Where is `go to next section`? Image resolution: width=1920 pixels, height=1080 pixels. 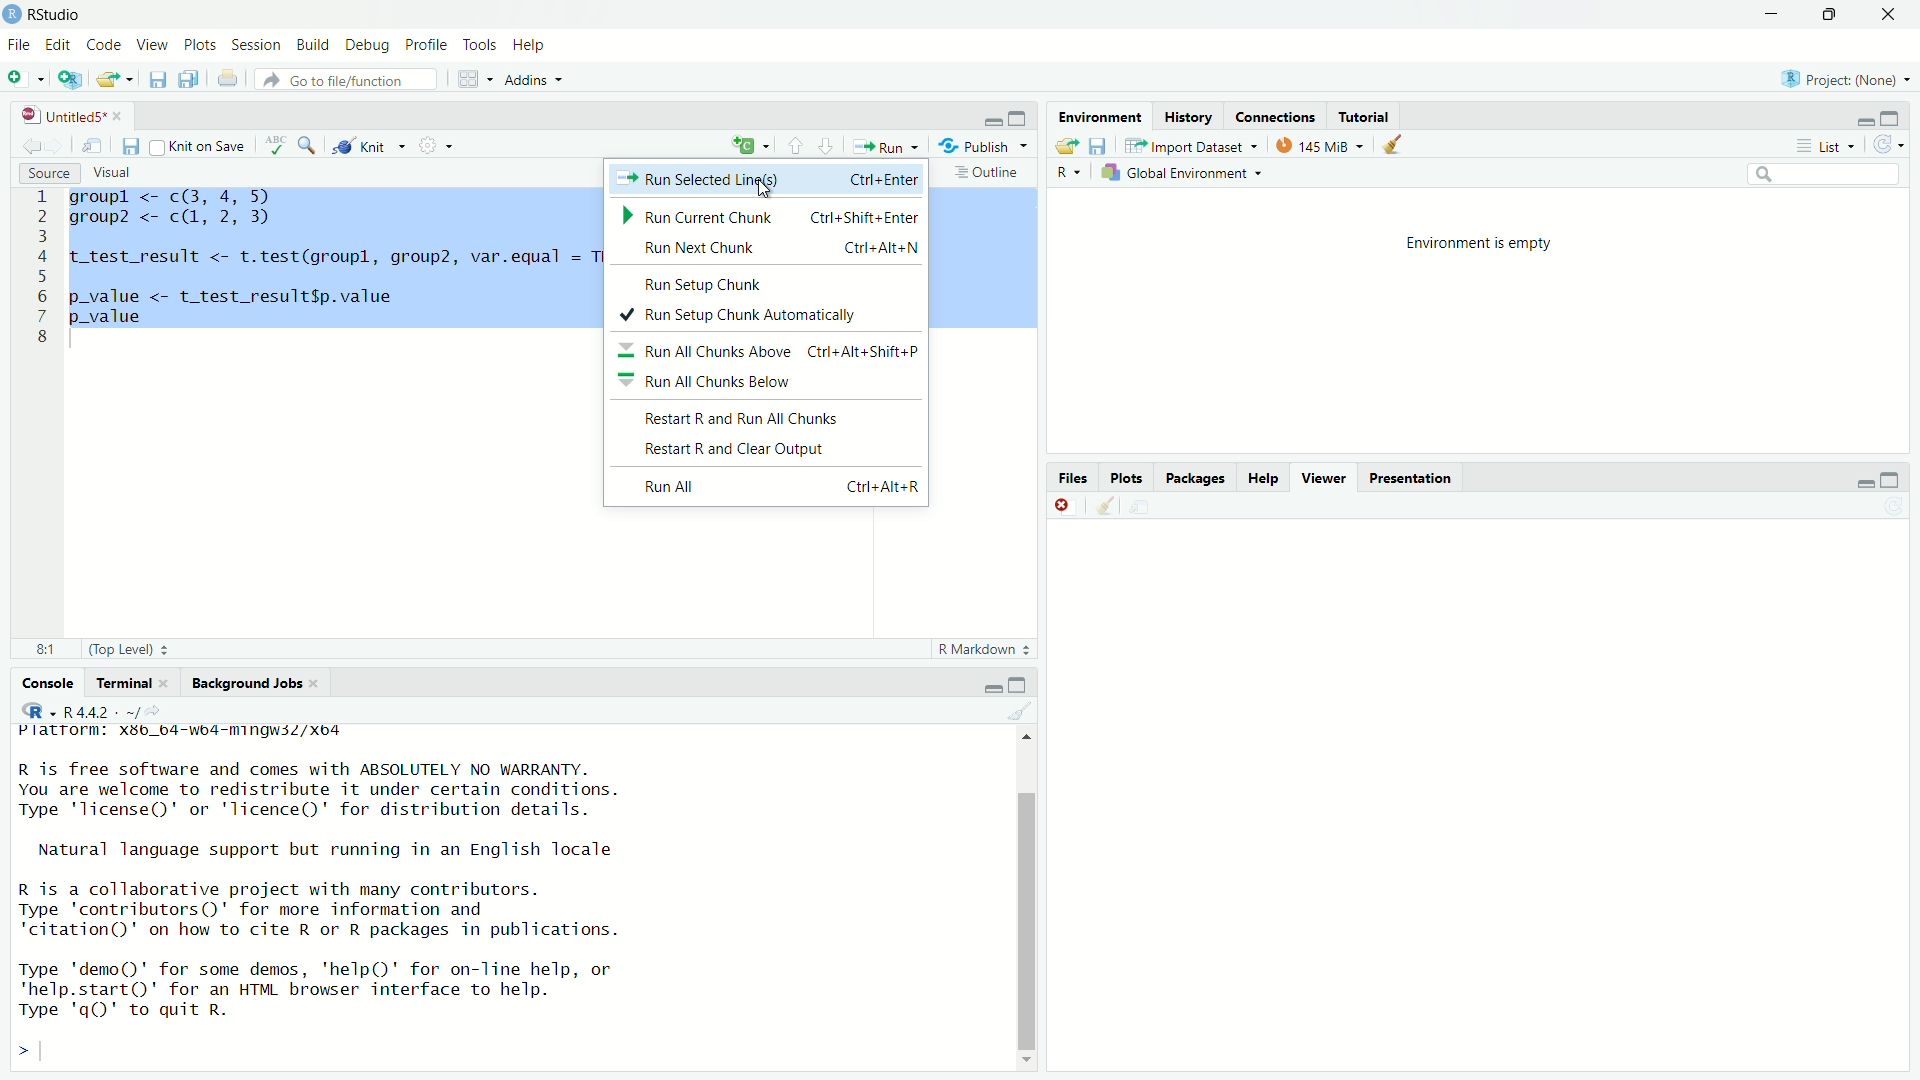 go to next section is located at coordinates (827, 143).